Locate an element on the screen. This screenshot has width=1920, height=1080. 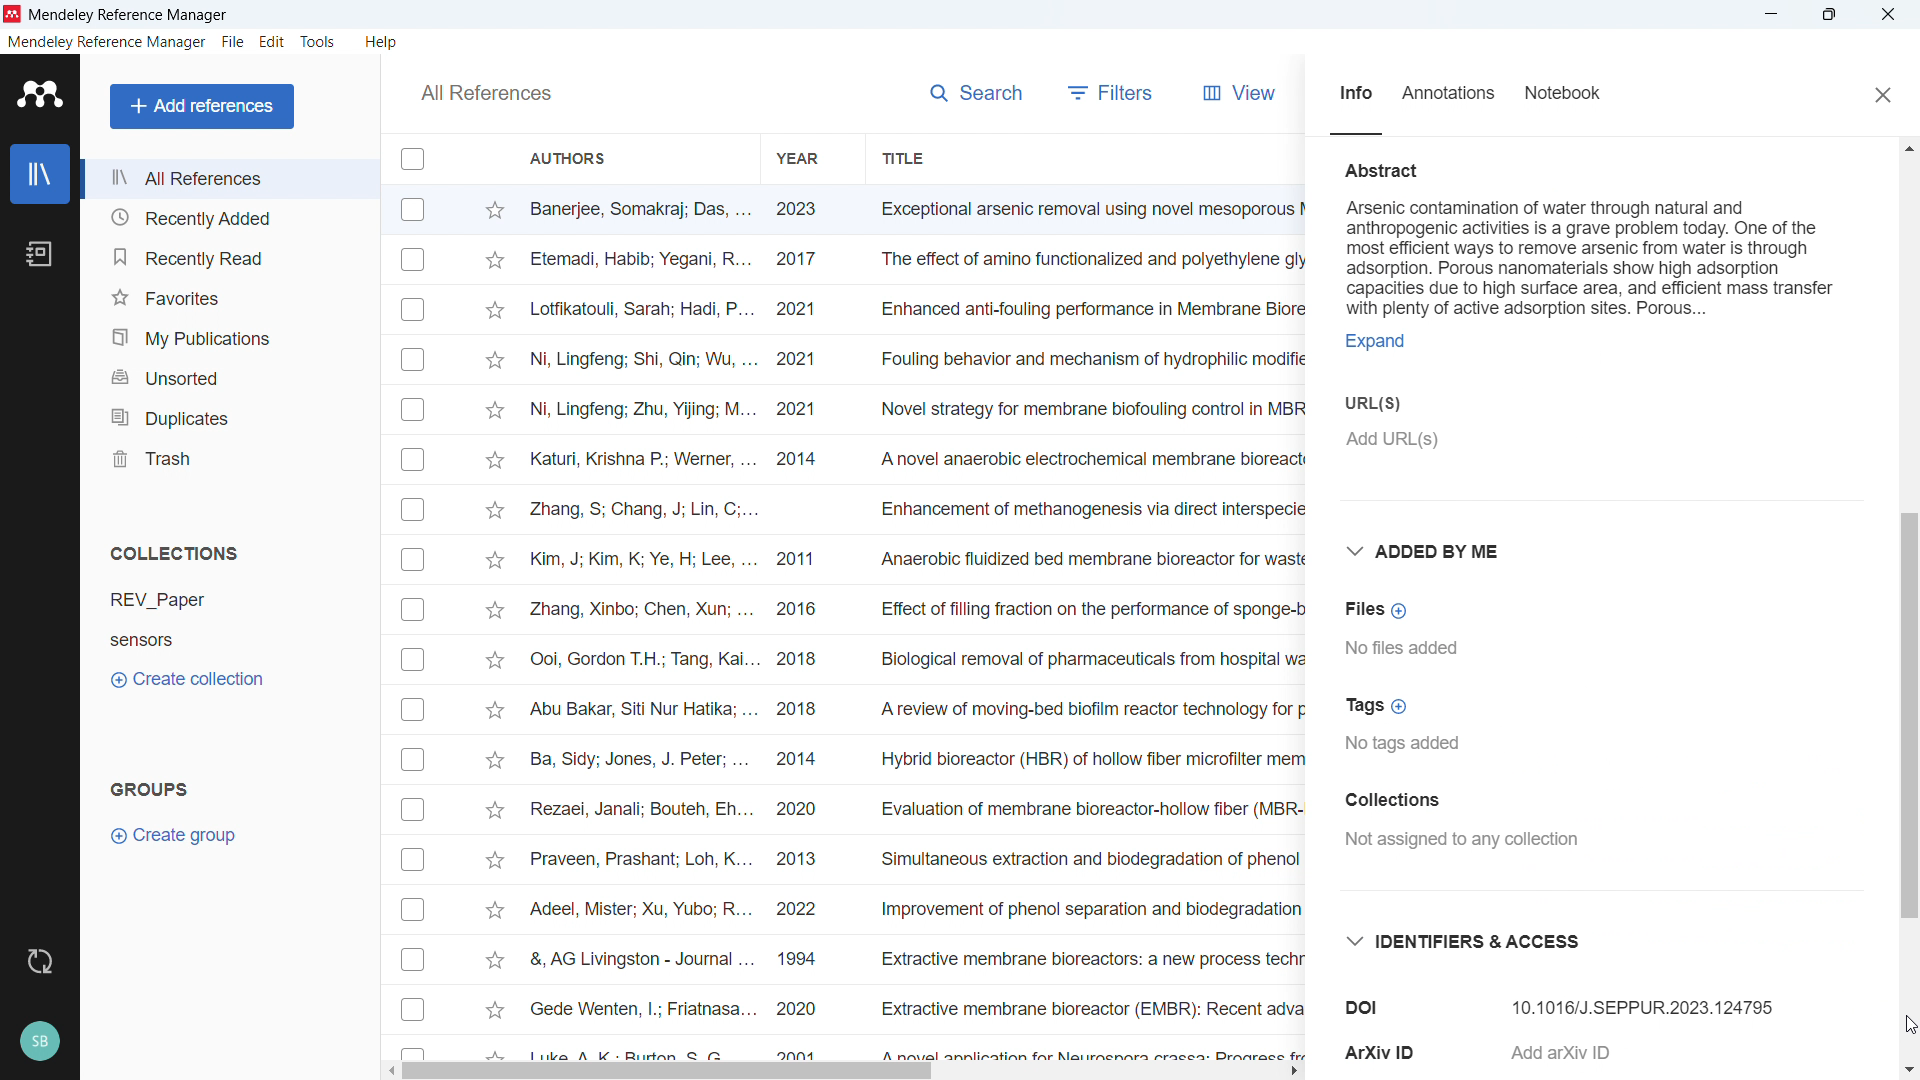
click to starmark individual entries is located at coordinates (495, 663).